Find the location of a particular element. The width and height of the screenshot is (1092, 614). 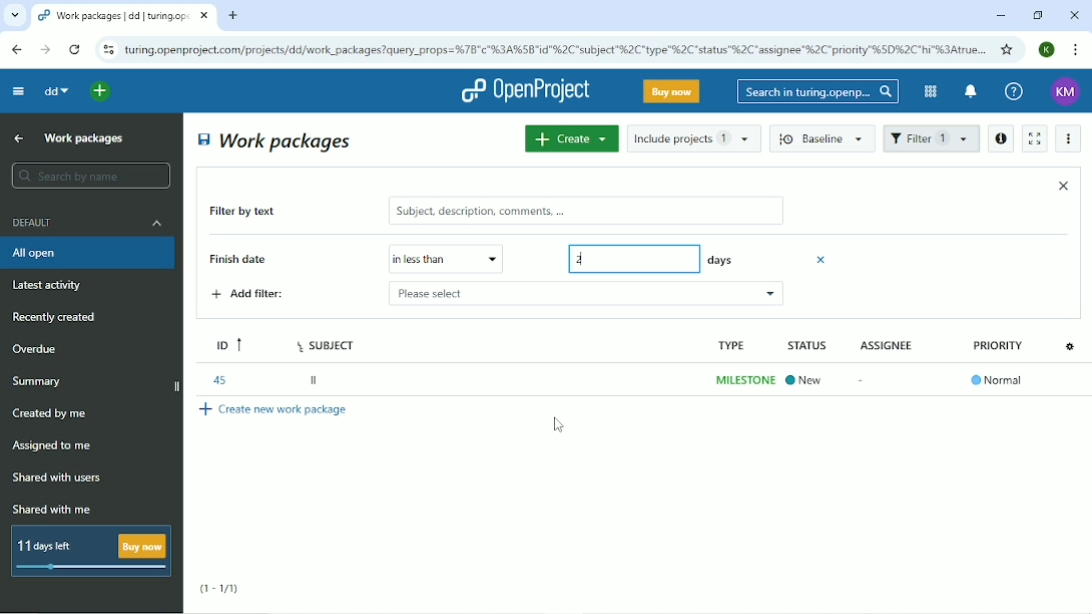

2 is located at coordinates (631, 257).